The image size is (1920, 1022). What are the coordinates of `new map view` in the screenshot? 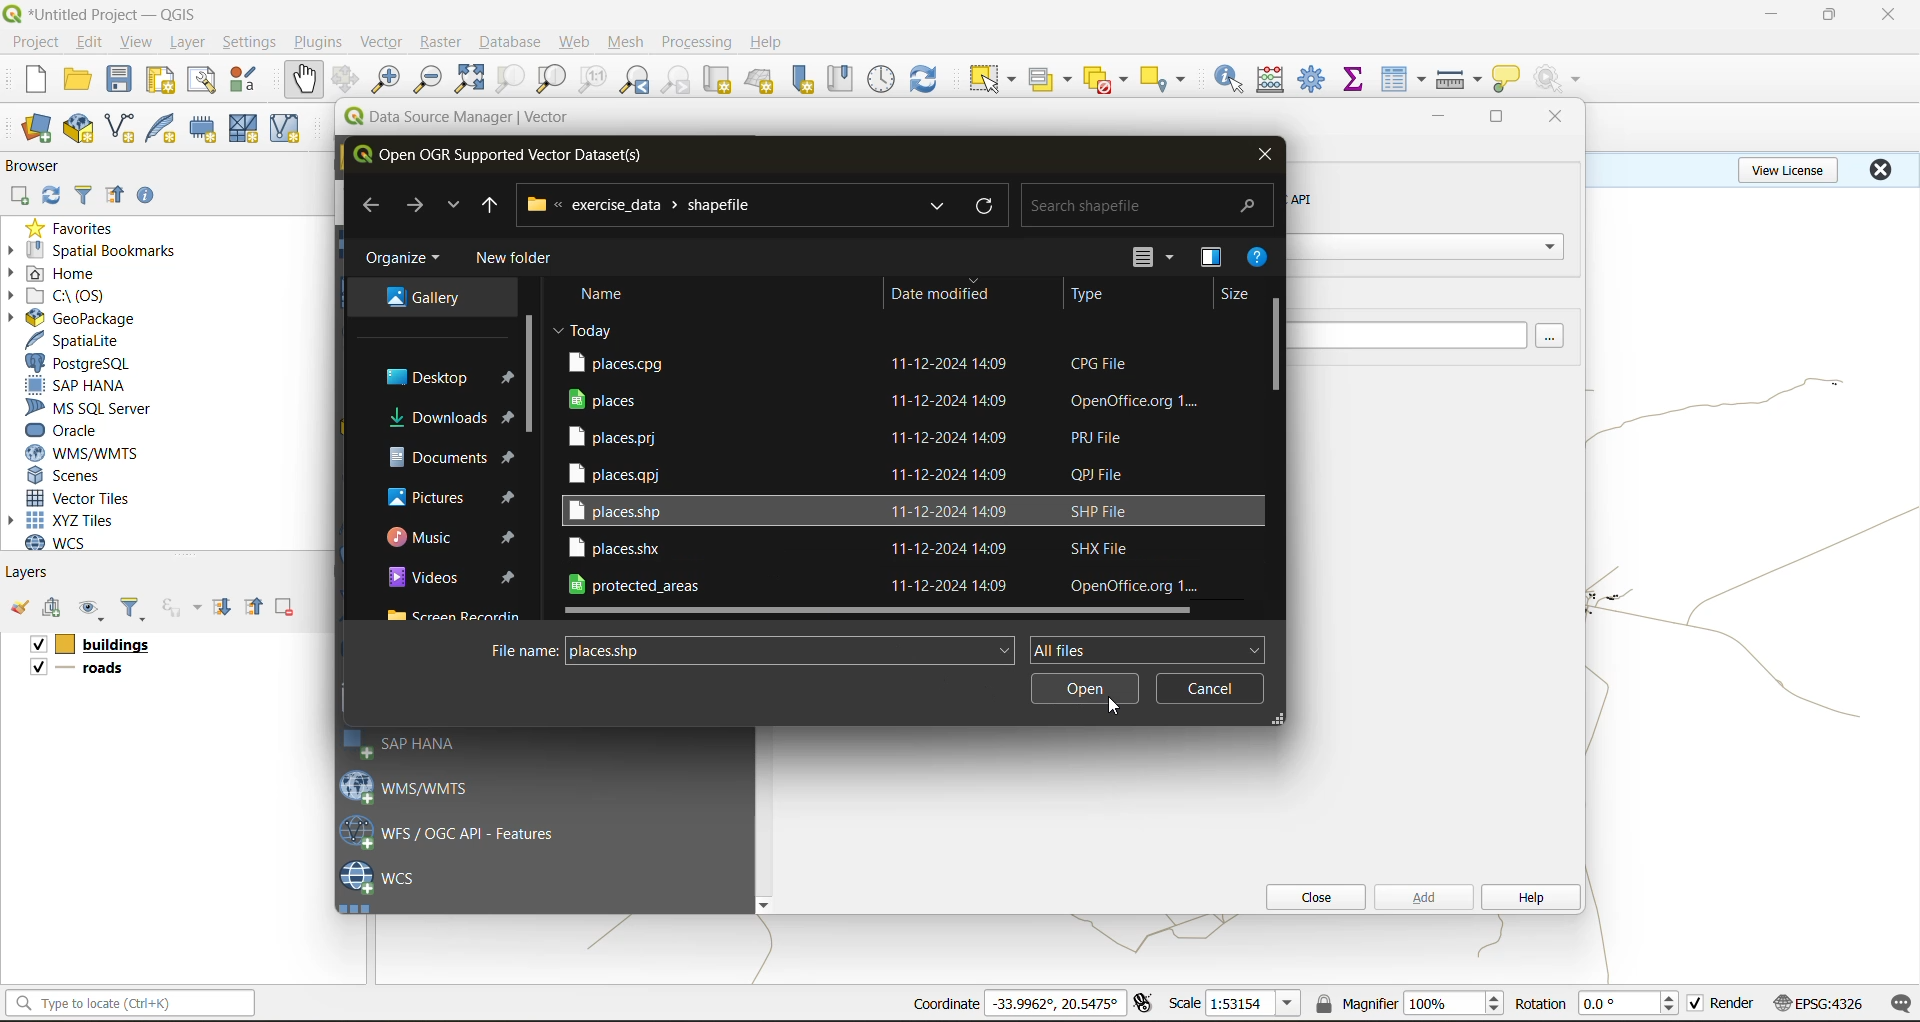 It's located at (720, 83).